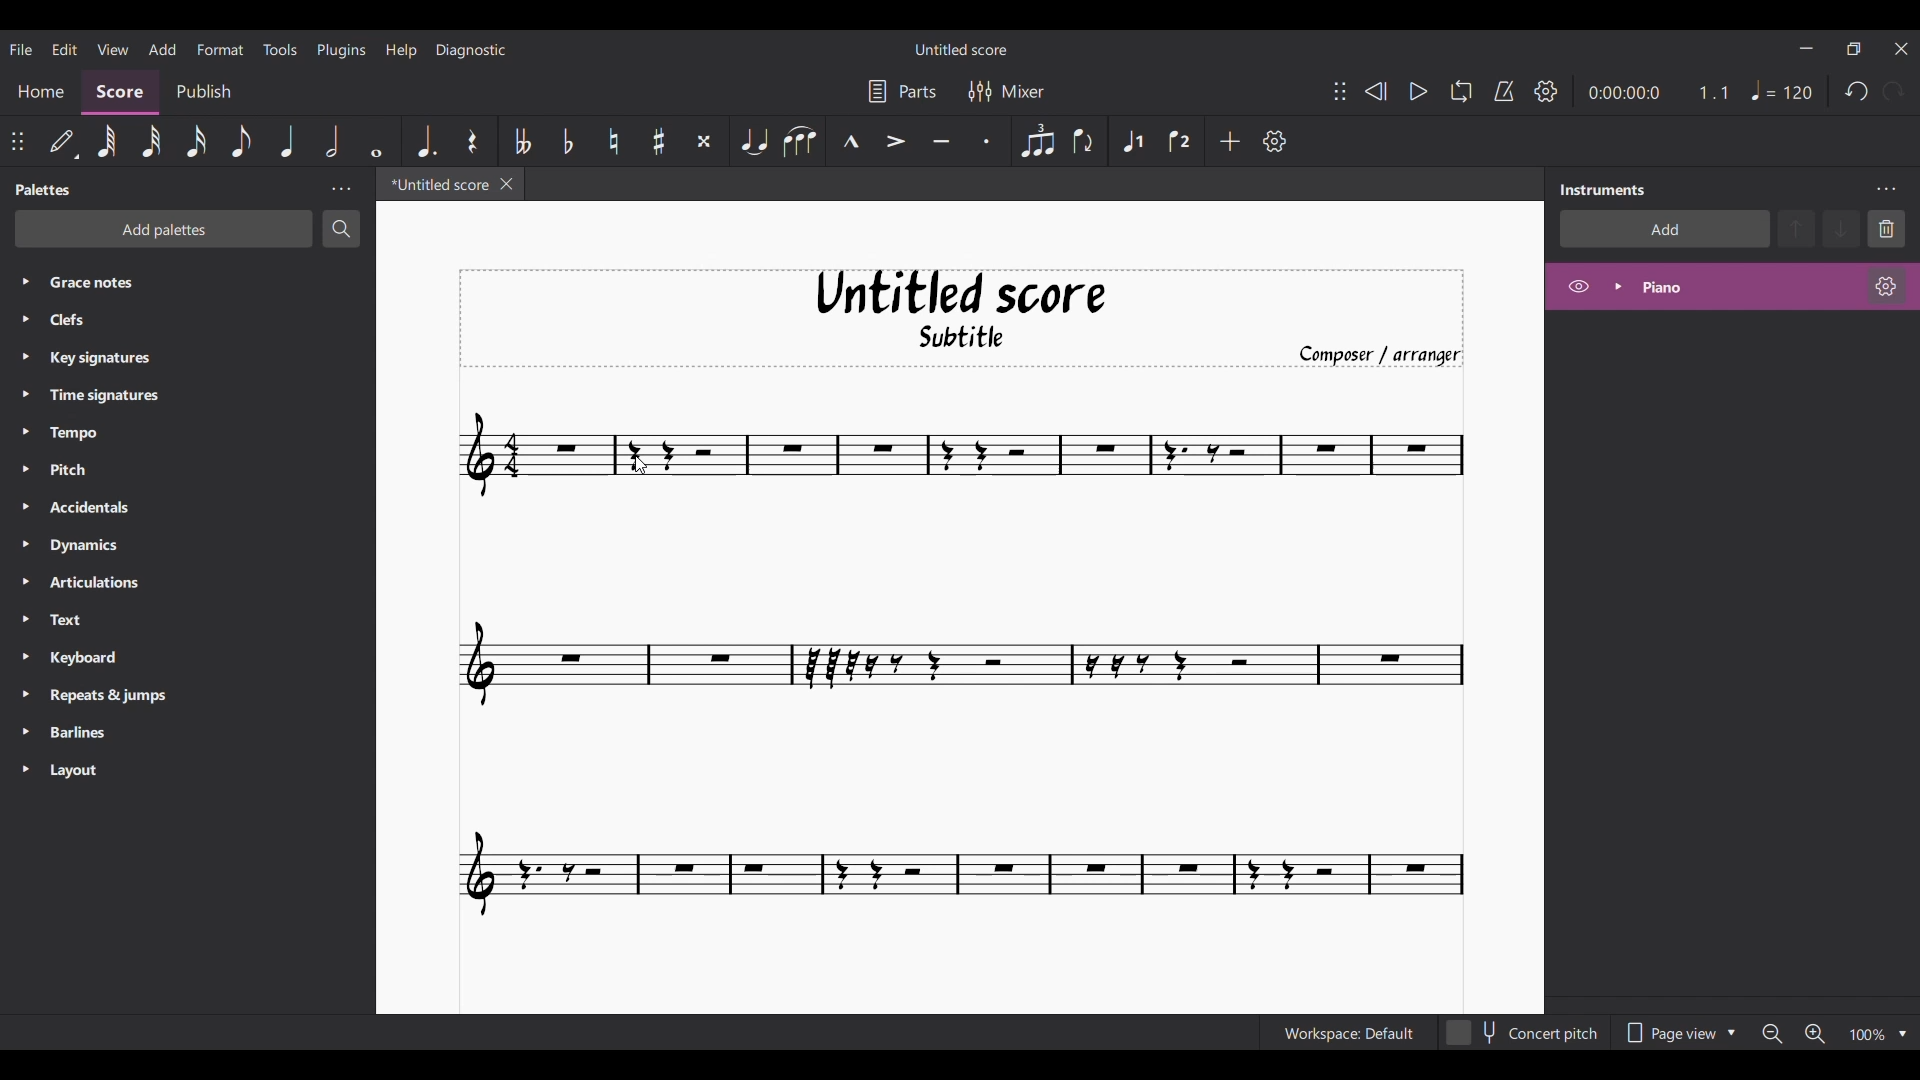  Describe the element at coordinates (342, 189) in the screenshot. I see `Palette settings` at that location.